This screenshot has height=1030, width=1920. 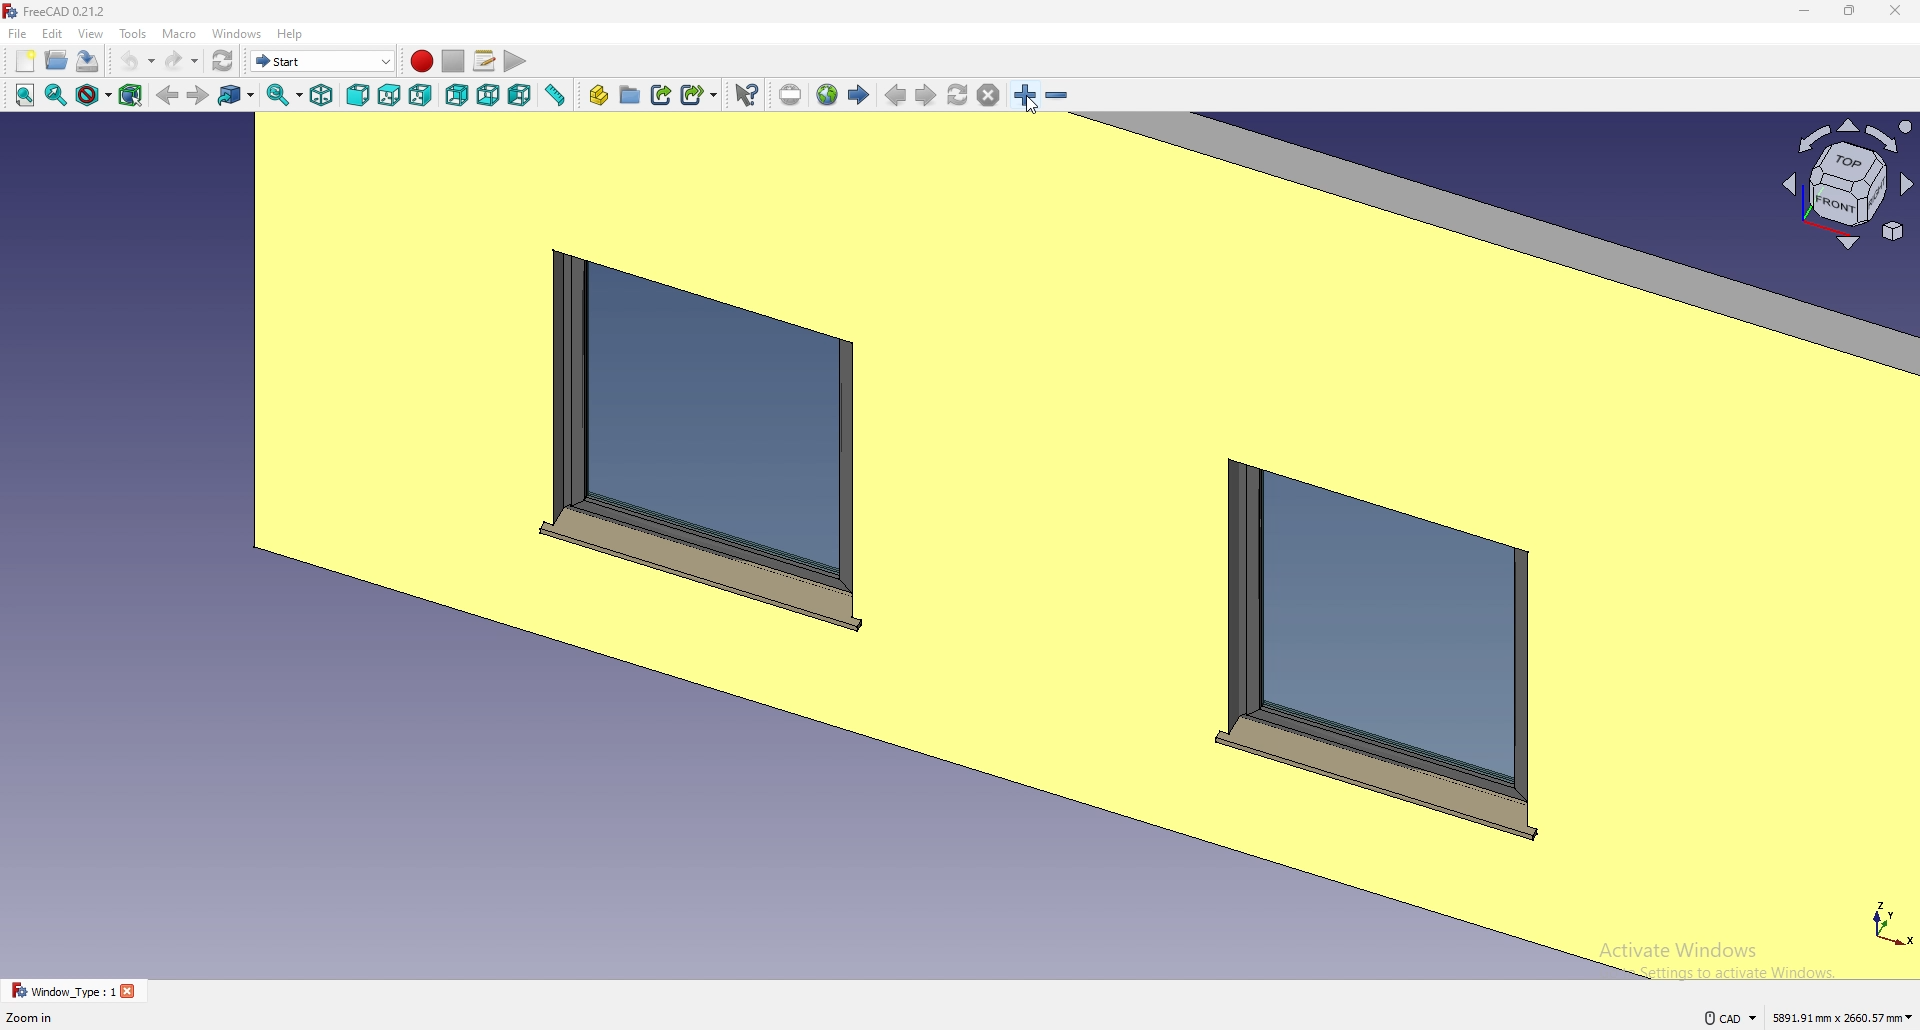 What do you see at coordinates (488, 96) in the screenshot?
I see `bottom` at bounding box center [488, 96].